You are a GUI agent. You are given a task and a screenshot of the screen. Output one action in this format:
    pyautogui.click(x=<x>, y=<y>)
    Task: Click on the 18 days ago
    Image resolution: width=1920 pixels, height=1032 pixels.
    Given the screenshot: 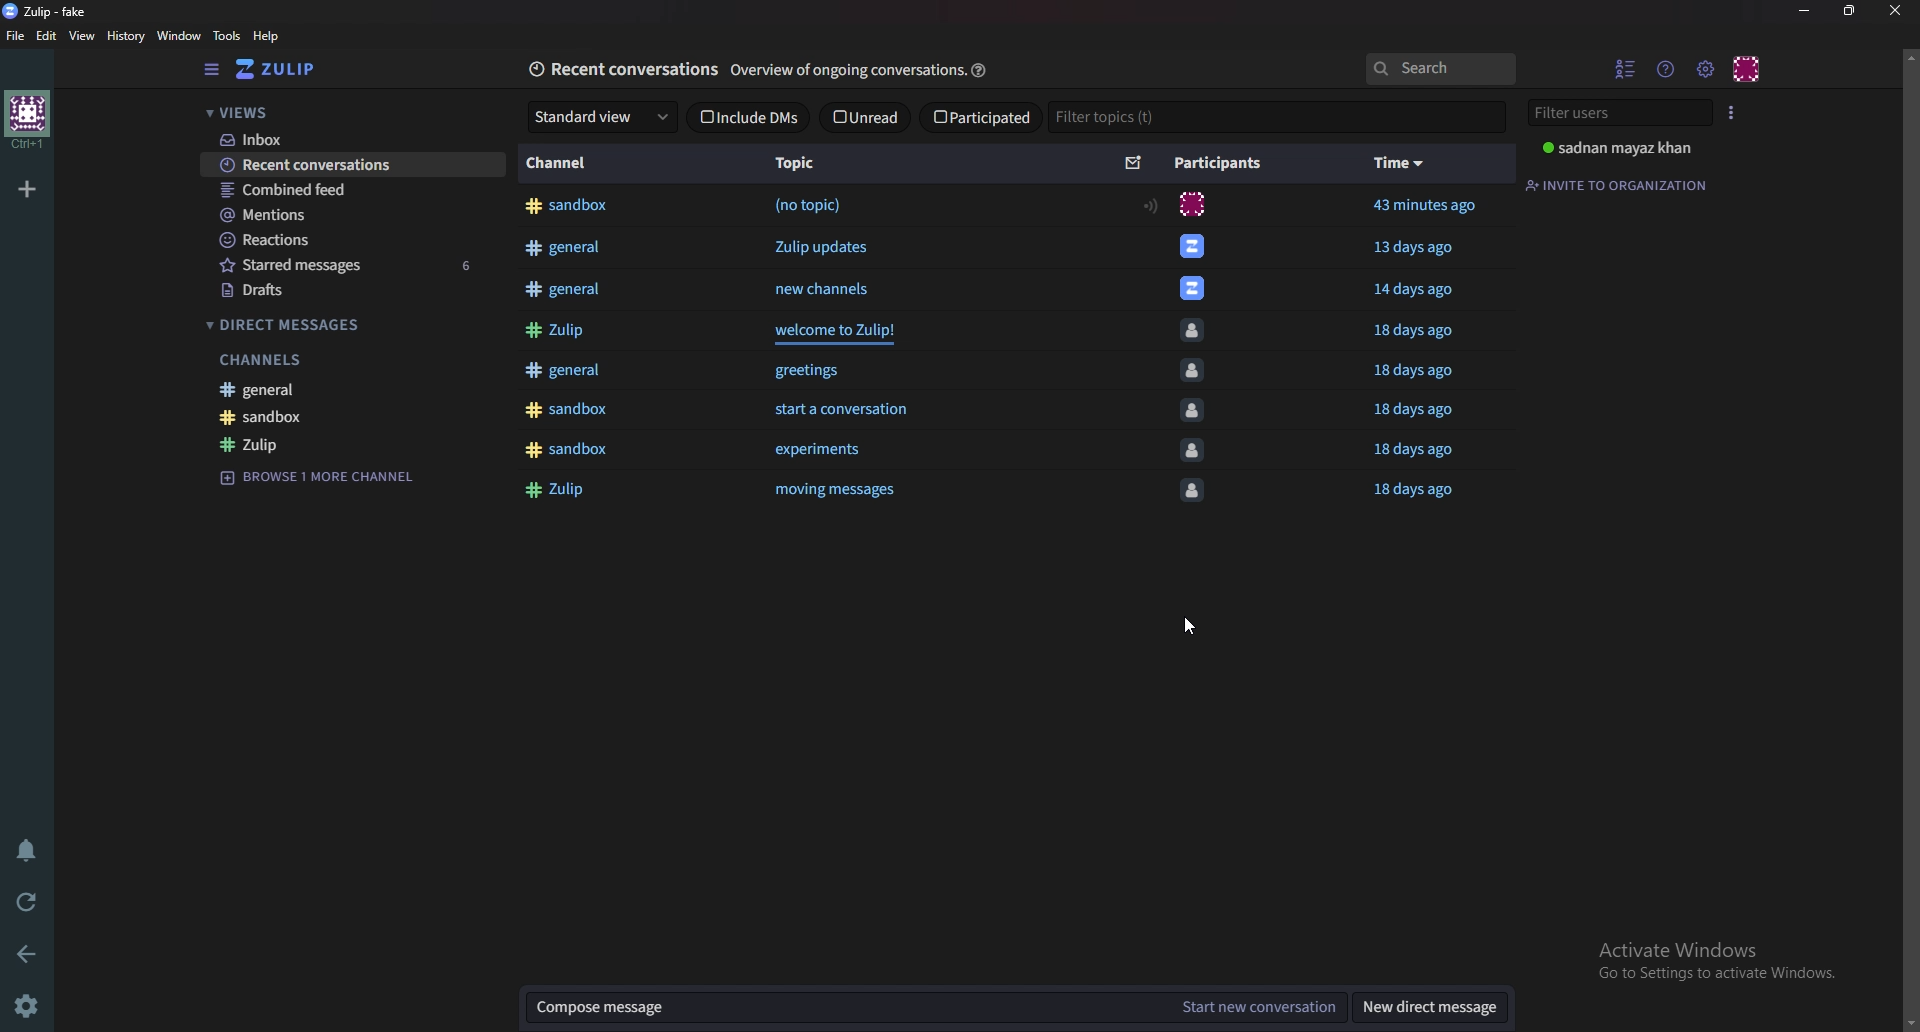 What is the action you would take?
    pyautogui.click(x=1422, y=377)
    